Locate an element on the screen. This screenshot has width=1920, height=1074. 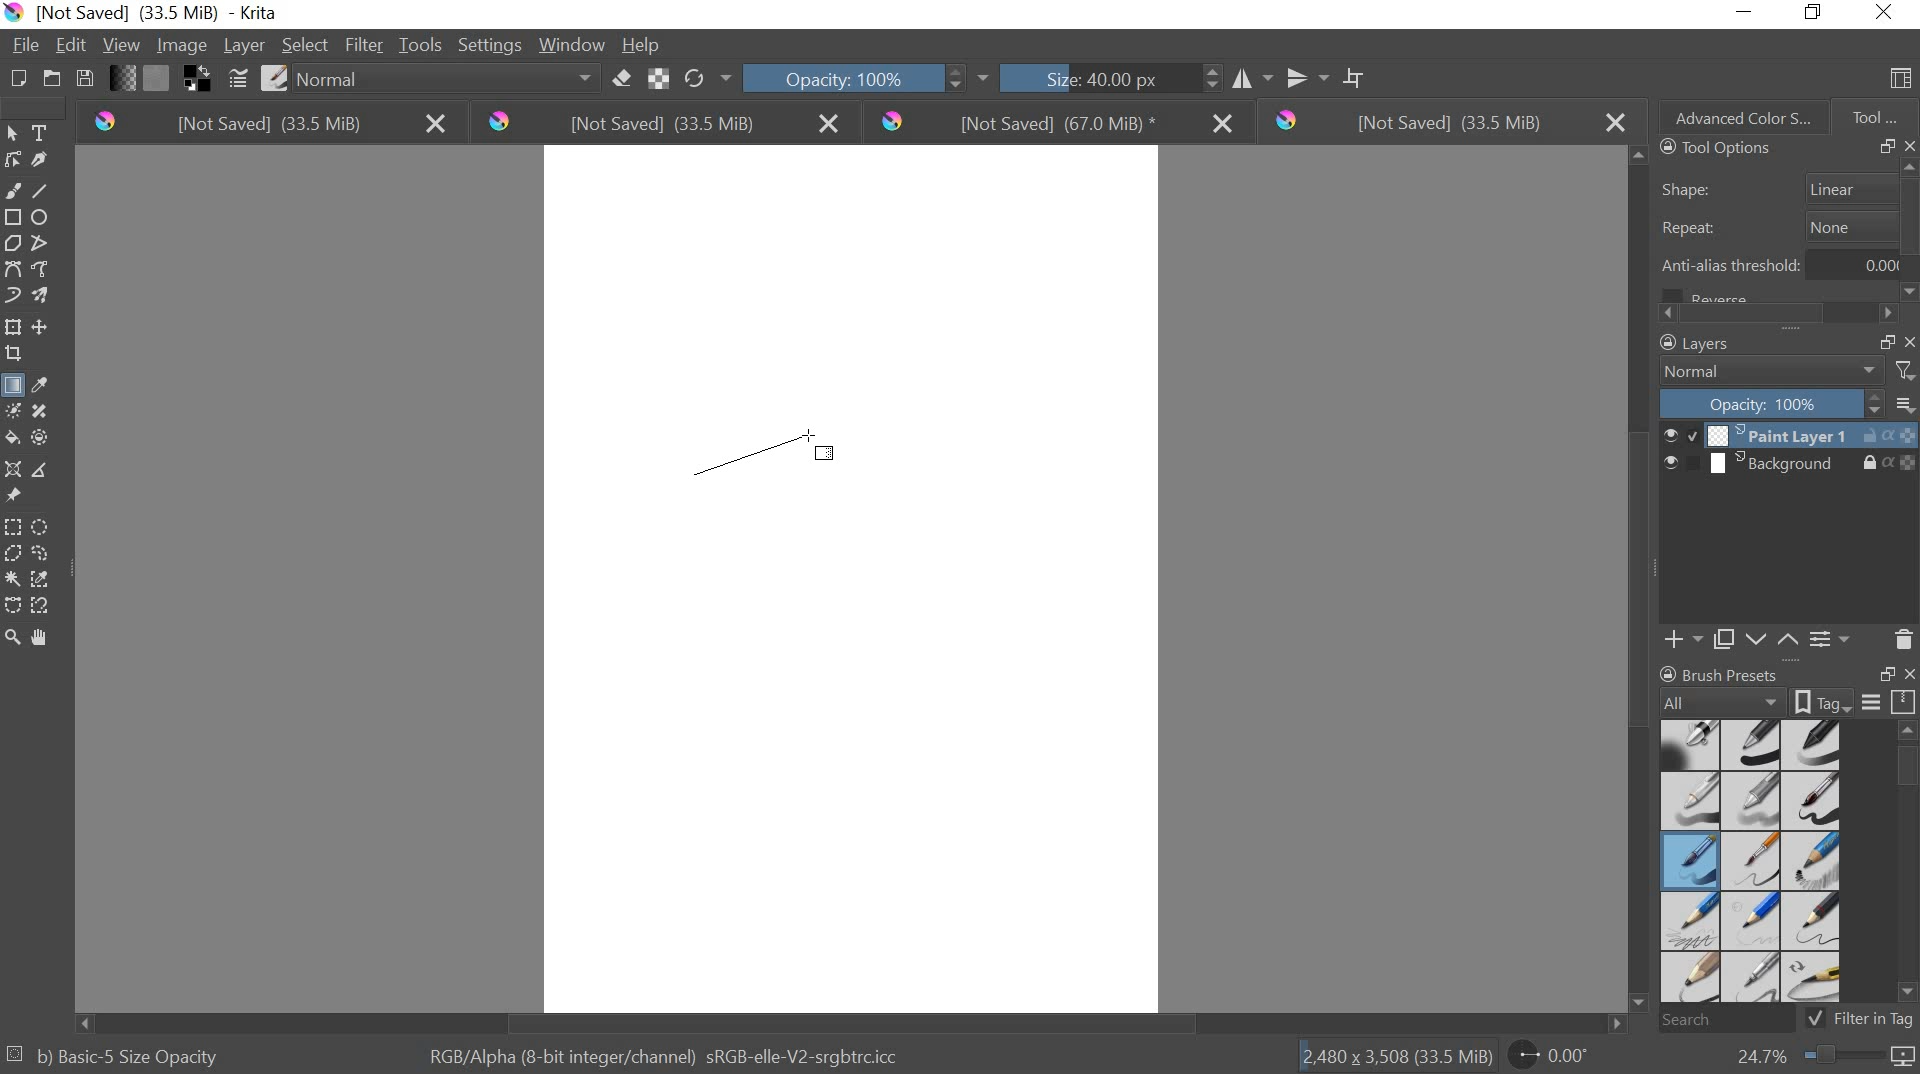
freehand selection is located at coordinates (44, 555).